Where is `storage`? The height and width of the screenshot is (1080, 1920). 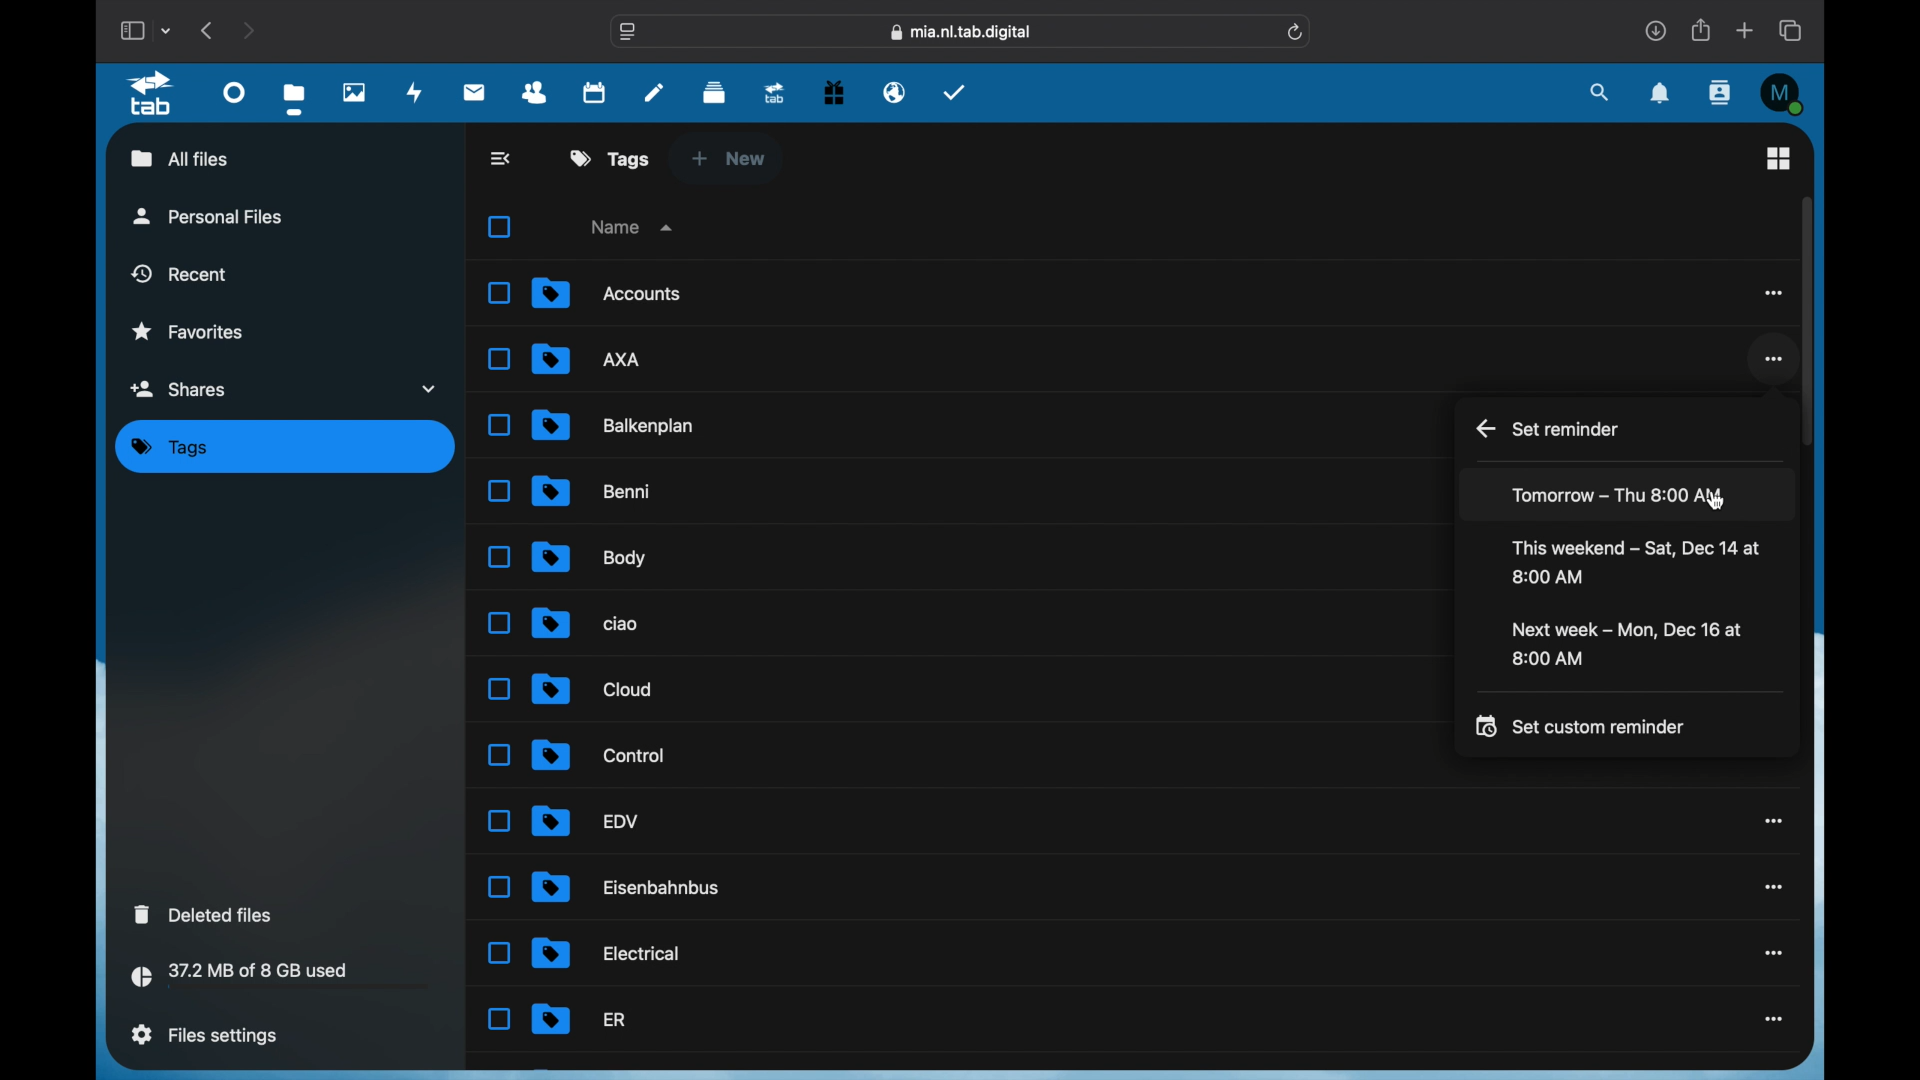
storage is located at coordinates (281, 978).